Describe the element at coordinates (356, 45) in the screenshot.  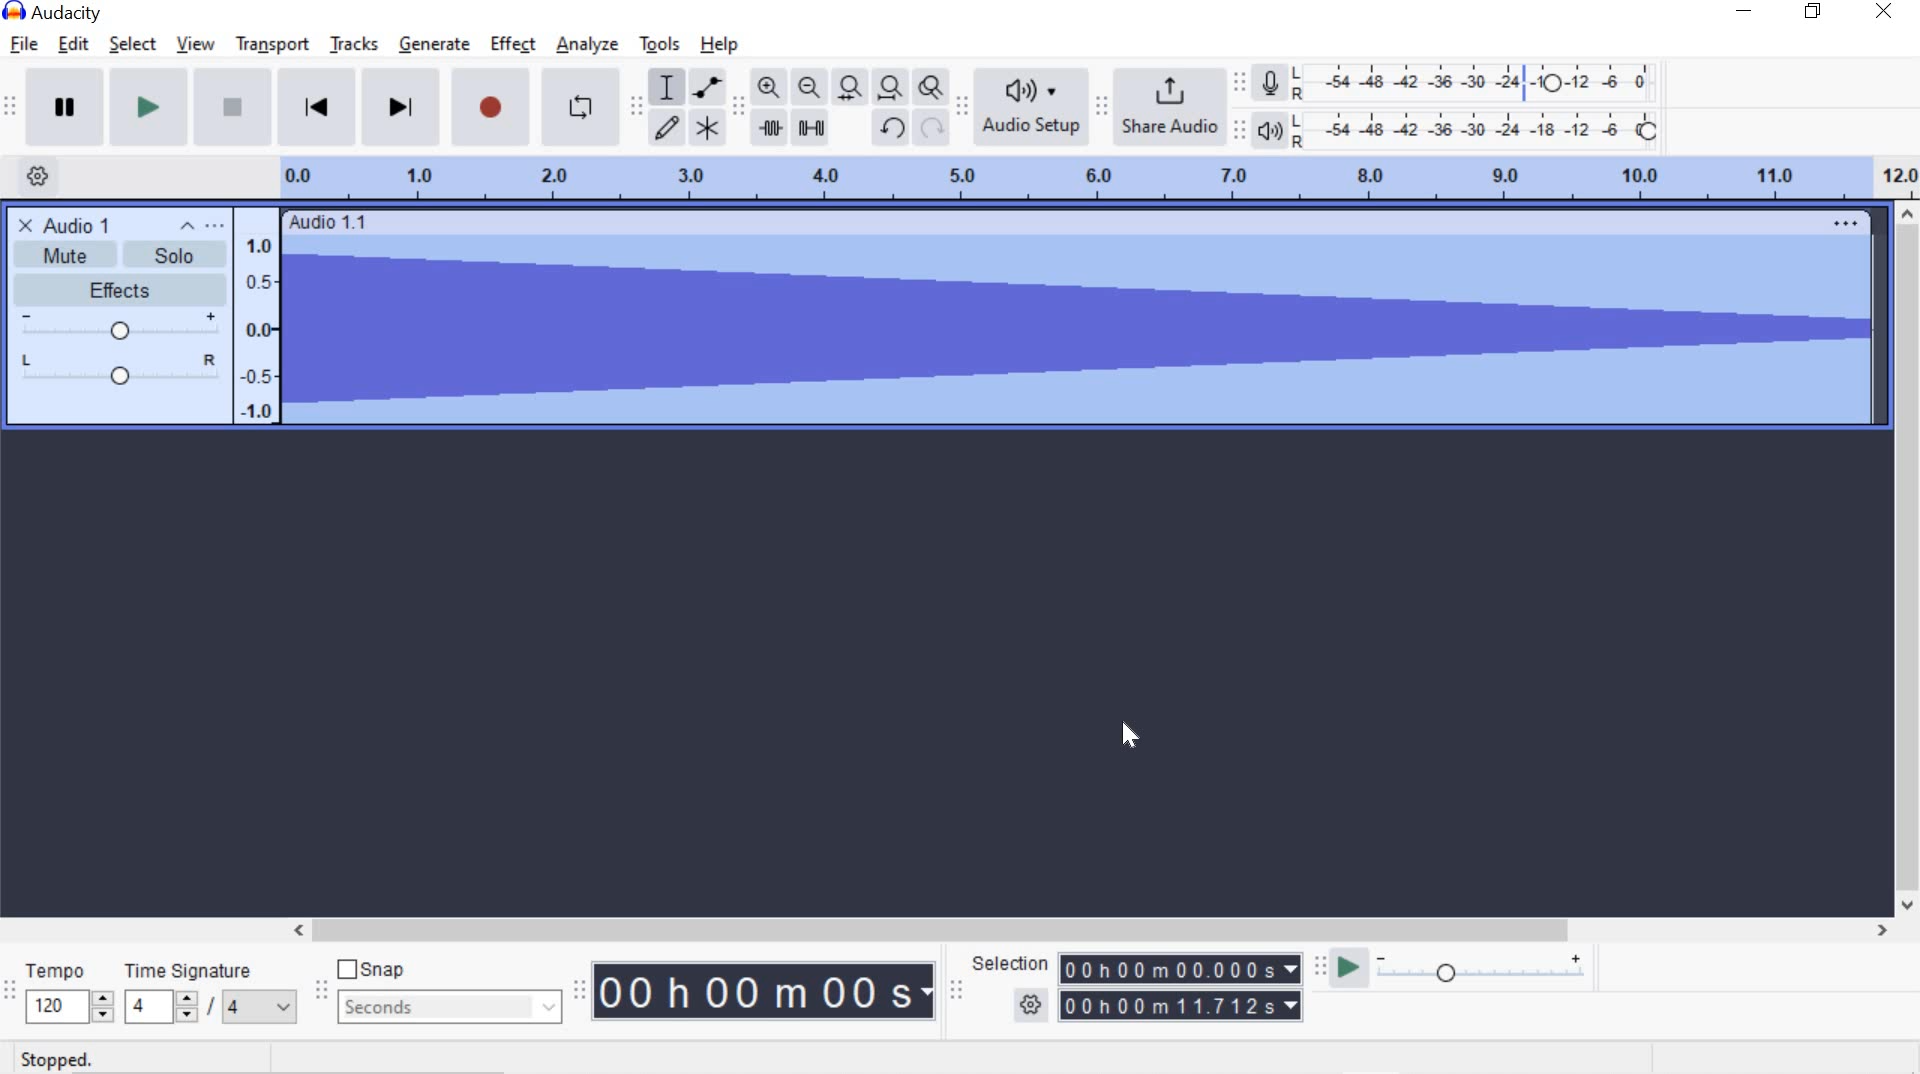
I see `tracks` at that location.